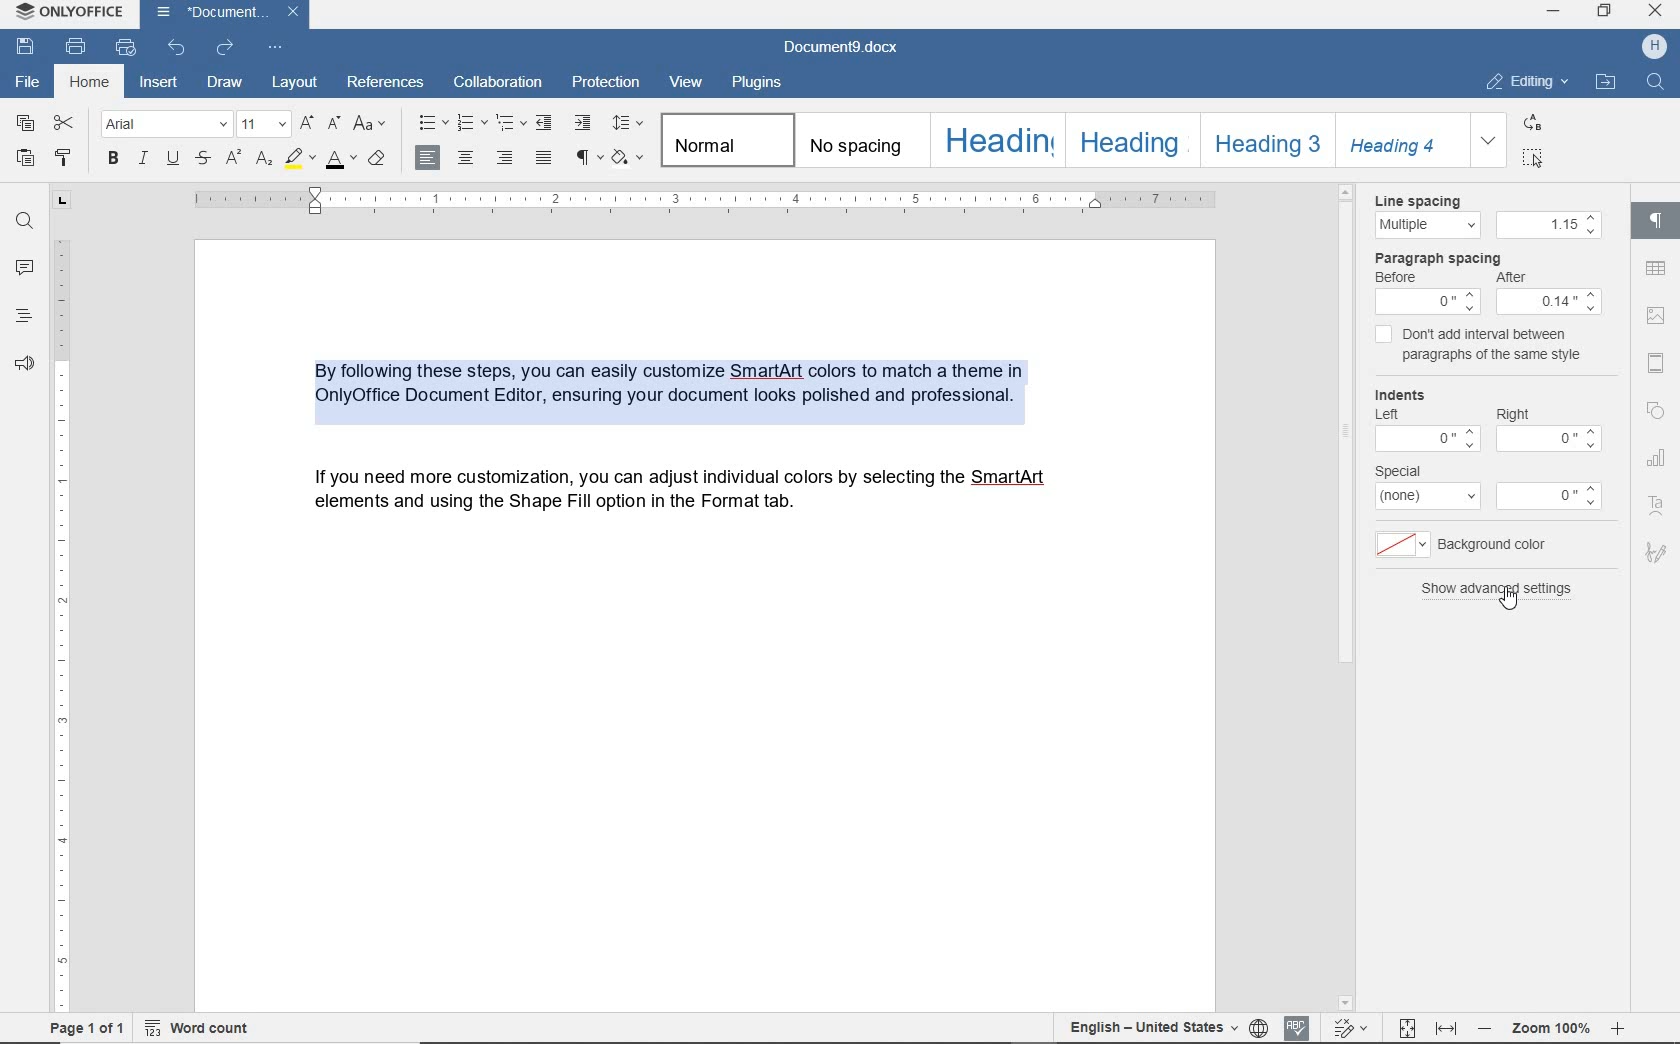 Image resolution: width=1680 pixels, height=1044 pixels. Describe the element at coordinates (1605, 83) in the screenshot. I see `open file location` at that location.